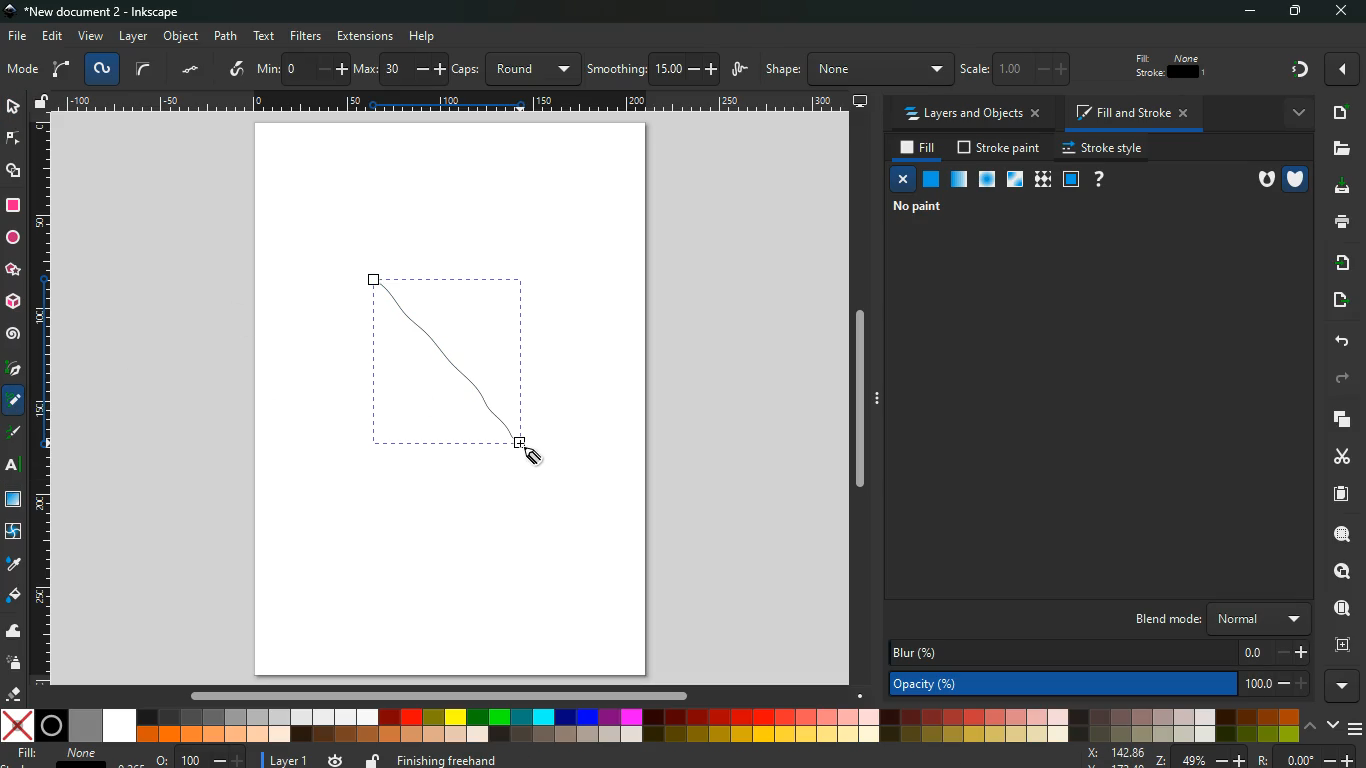  What do you see at coordinates (1243, 12) in the screenshot?
I see `minimize` at bounding box center [1243, 12].